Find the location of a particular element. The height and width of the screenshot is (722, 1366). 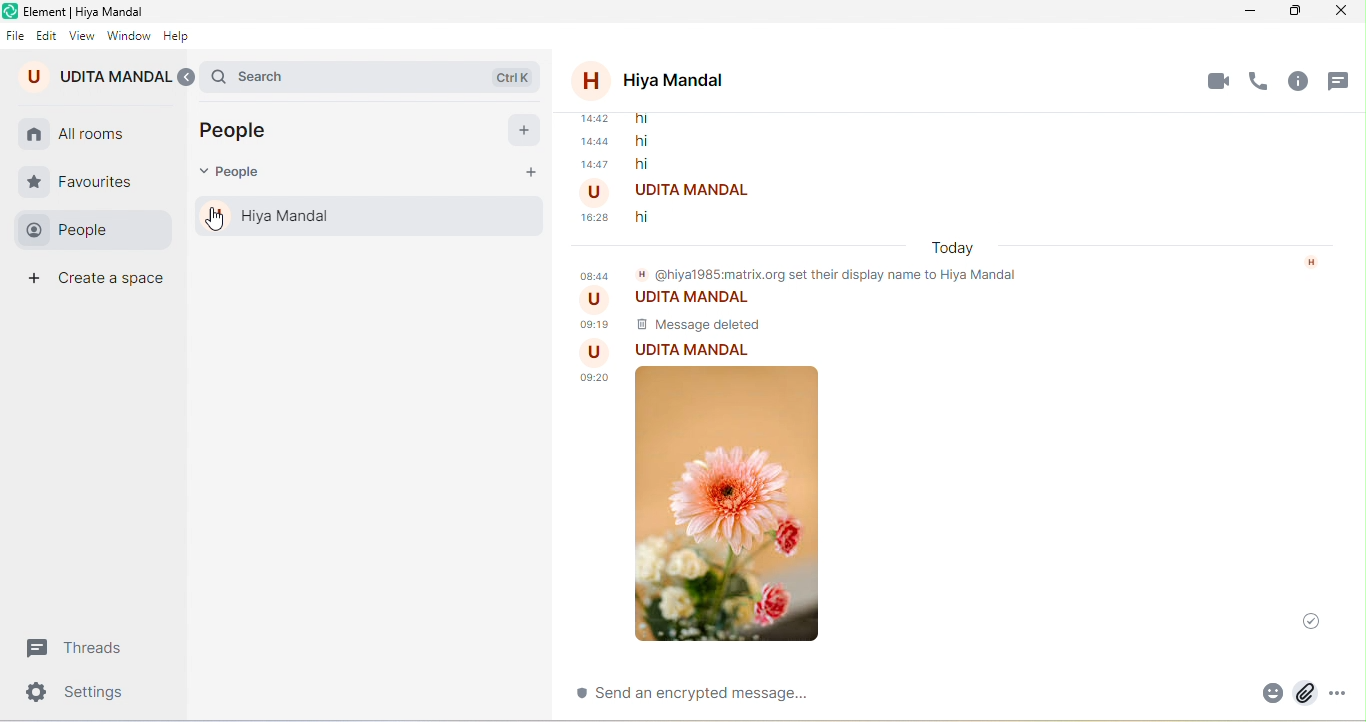

all rooms is located at coordinates (94, 135).